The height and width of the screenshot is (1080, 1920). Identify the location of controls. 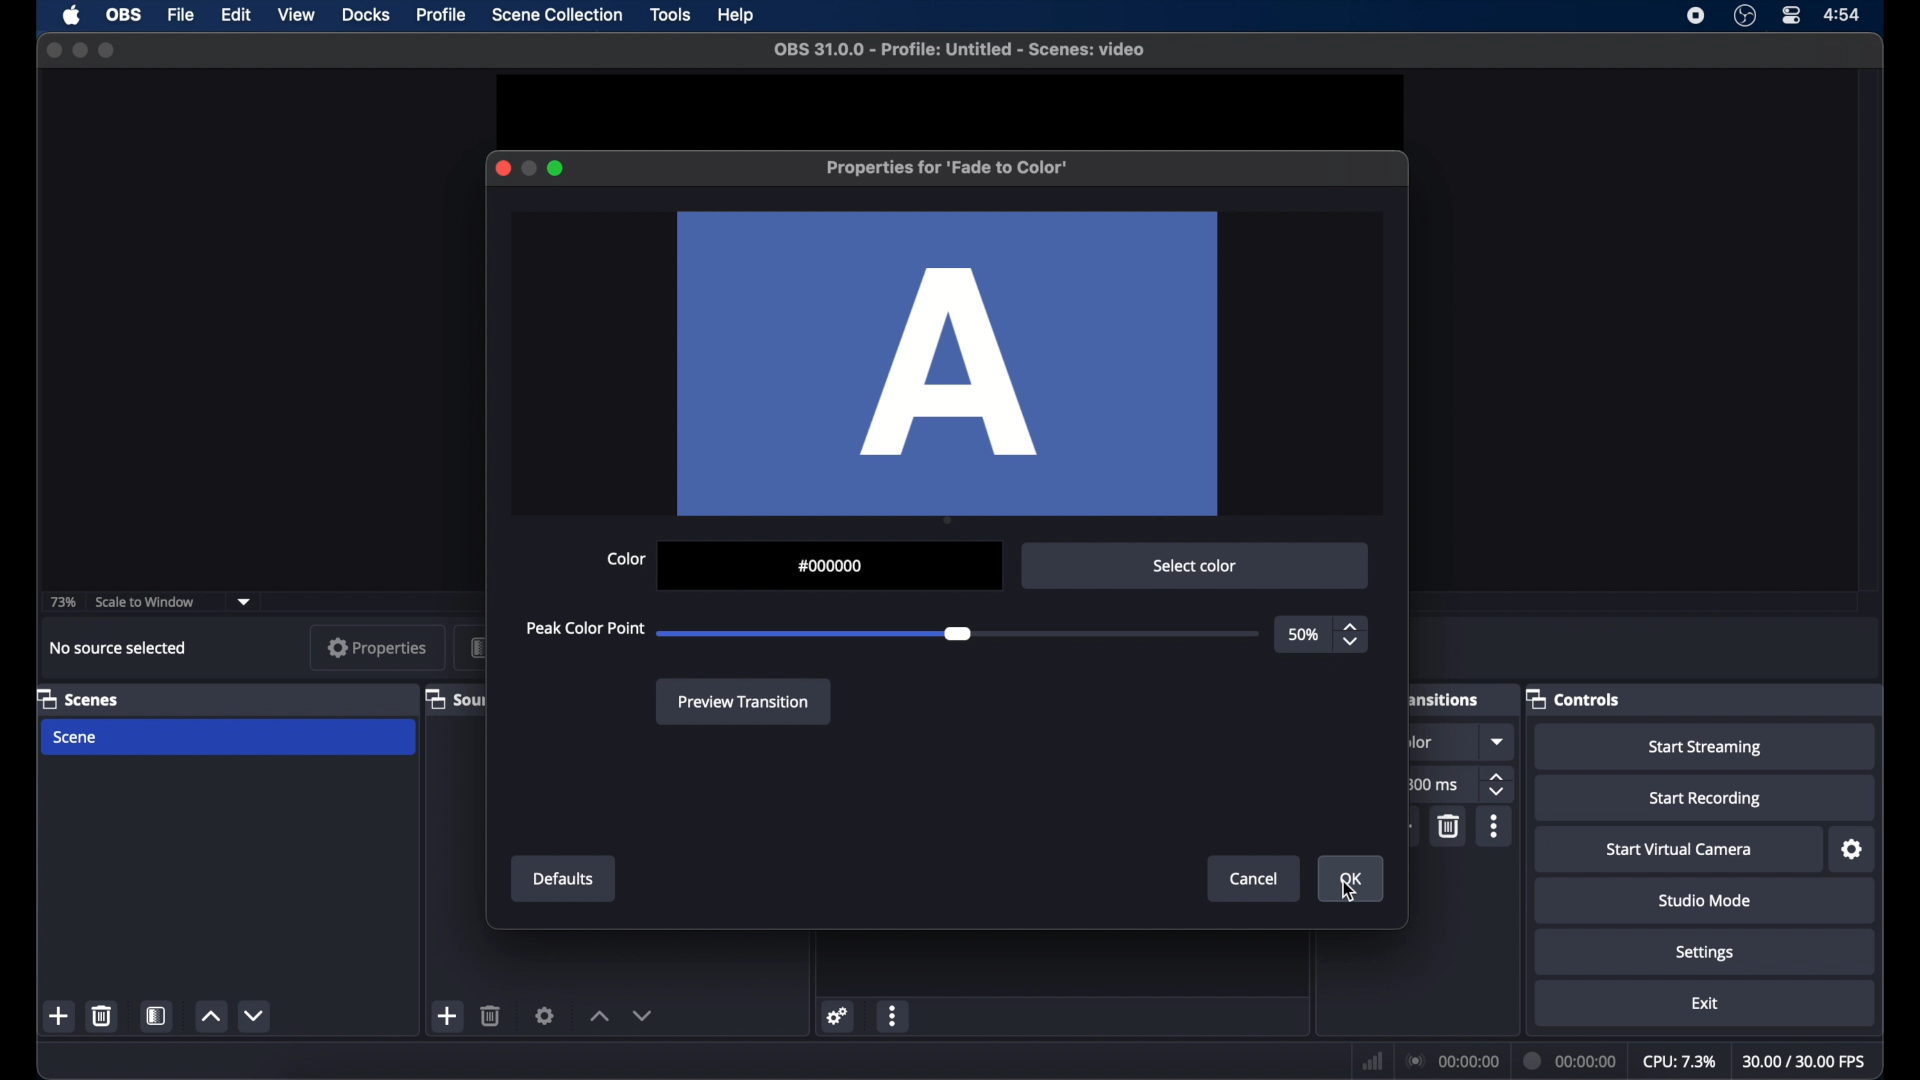
(1572, 698).